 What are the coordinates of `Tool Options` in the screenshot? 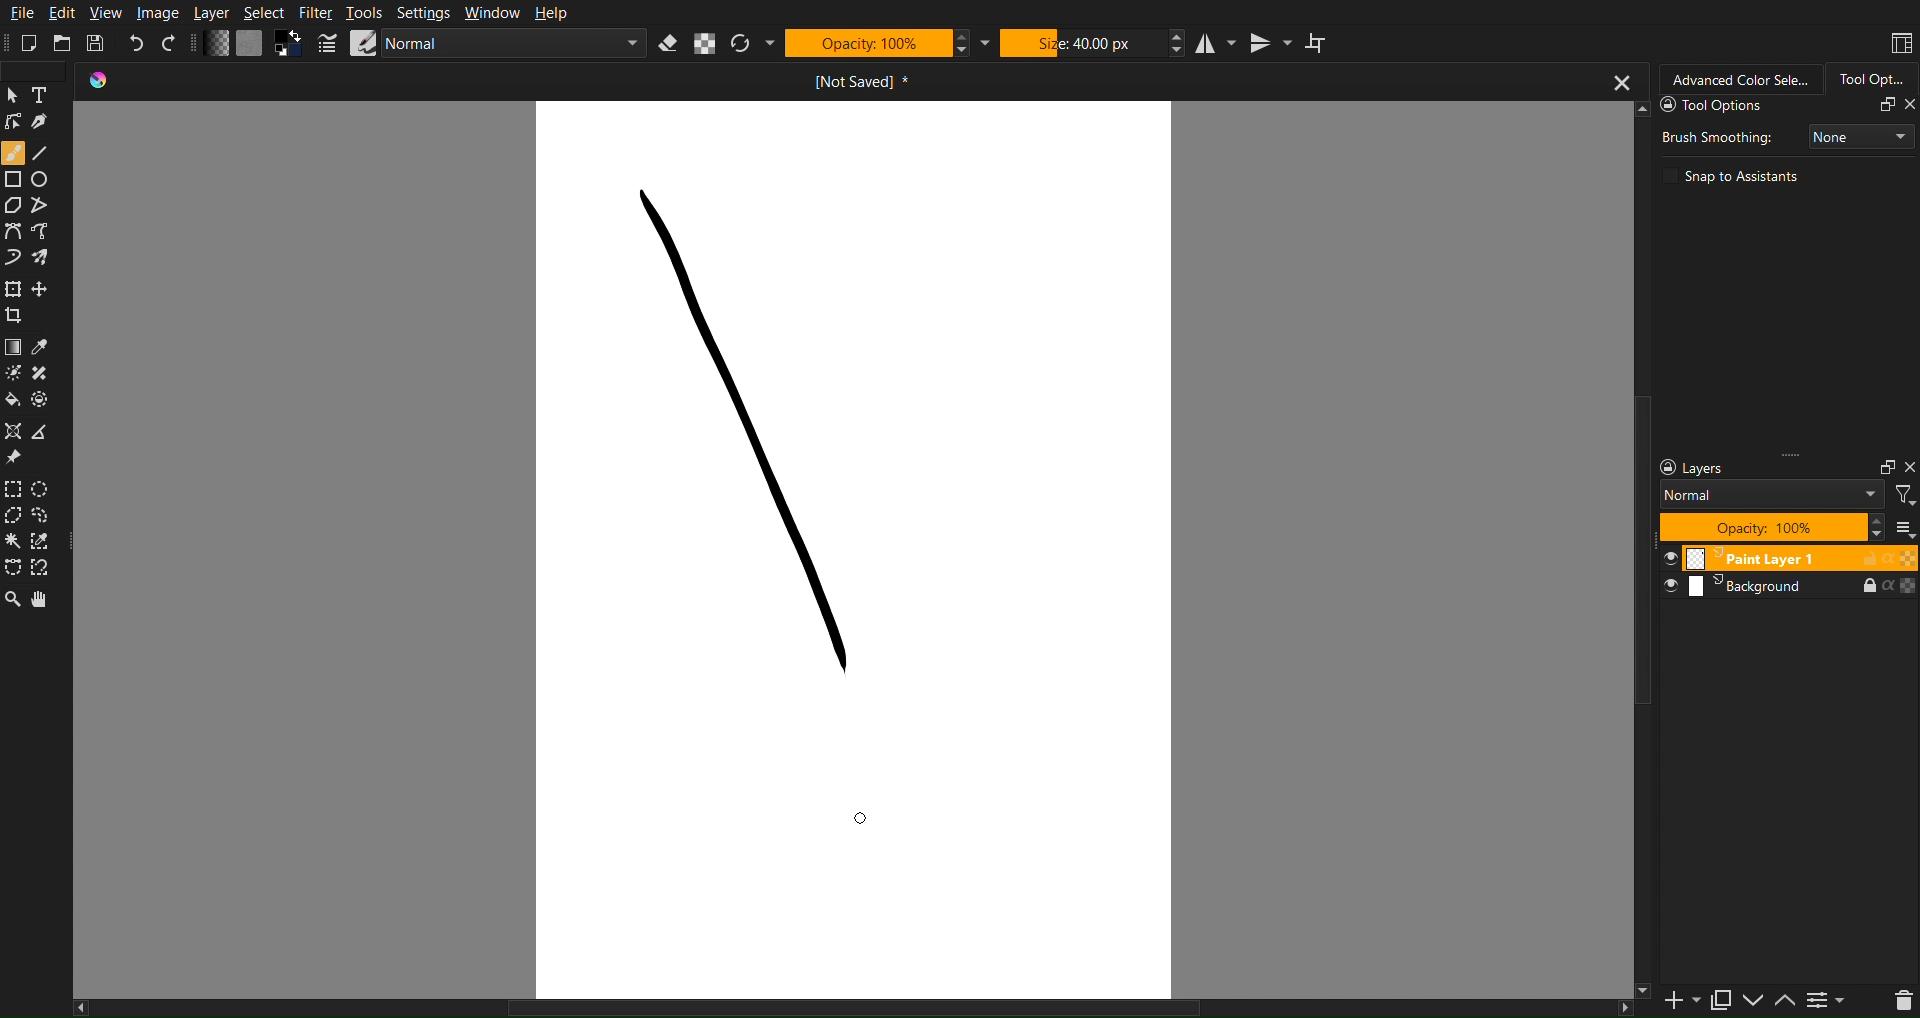 It's located at (1754, 106).